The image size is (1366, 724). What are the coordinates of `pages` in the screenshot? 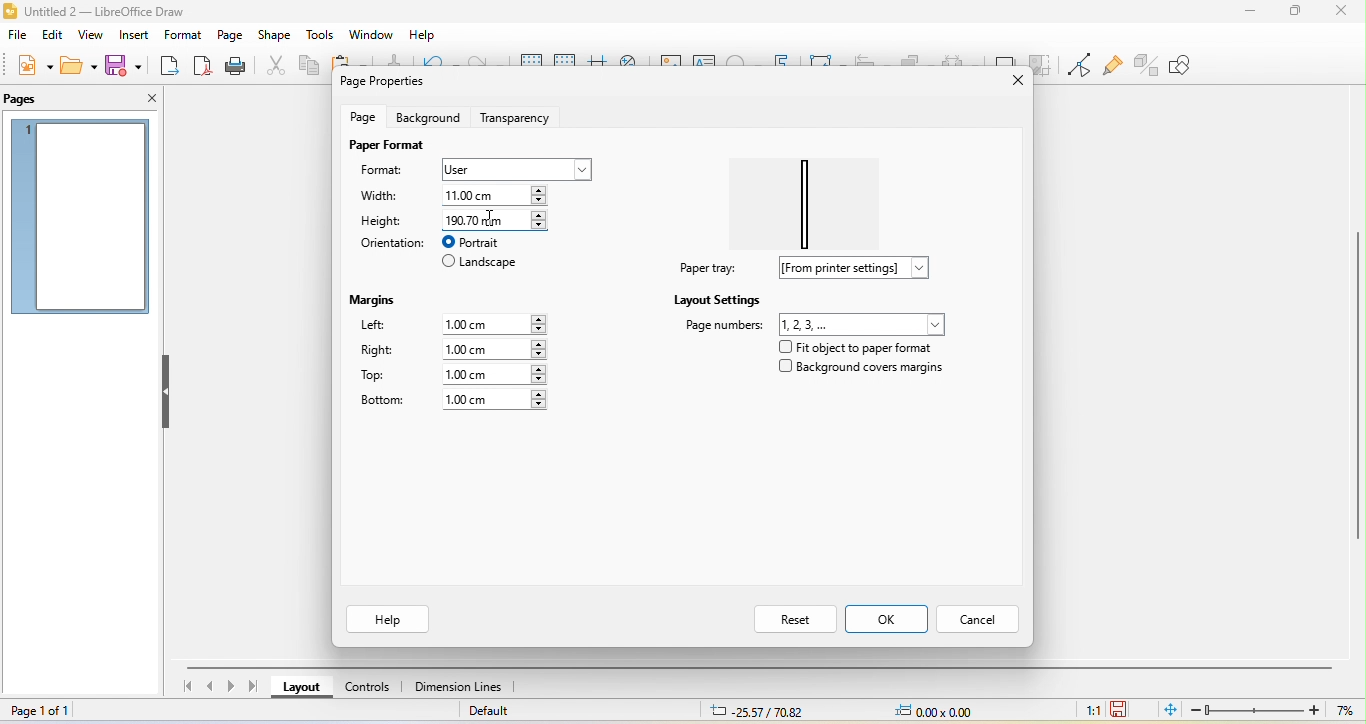 It's located at (31, 99).